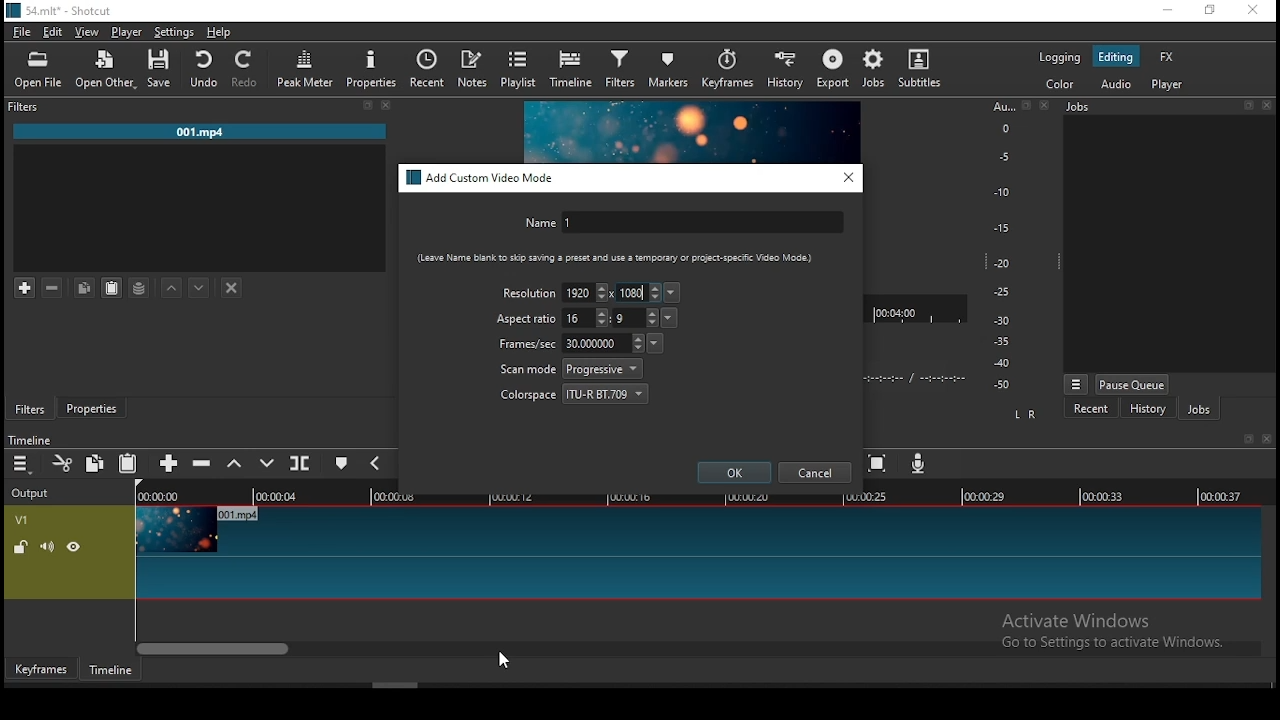 The height and width of the screenshot is (720, 1280). Describe the element at coordinates (1091, 409) in the screenshot. I see `recent` at that location.